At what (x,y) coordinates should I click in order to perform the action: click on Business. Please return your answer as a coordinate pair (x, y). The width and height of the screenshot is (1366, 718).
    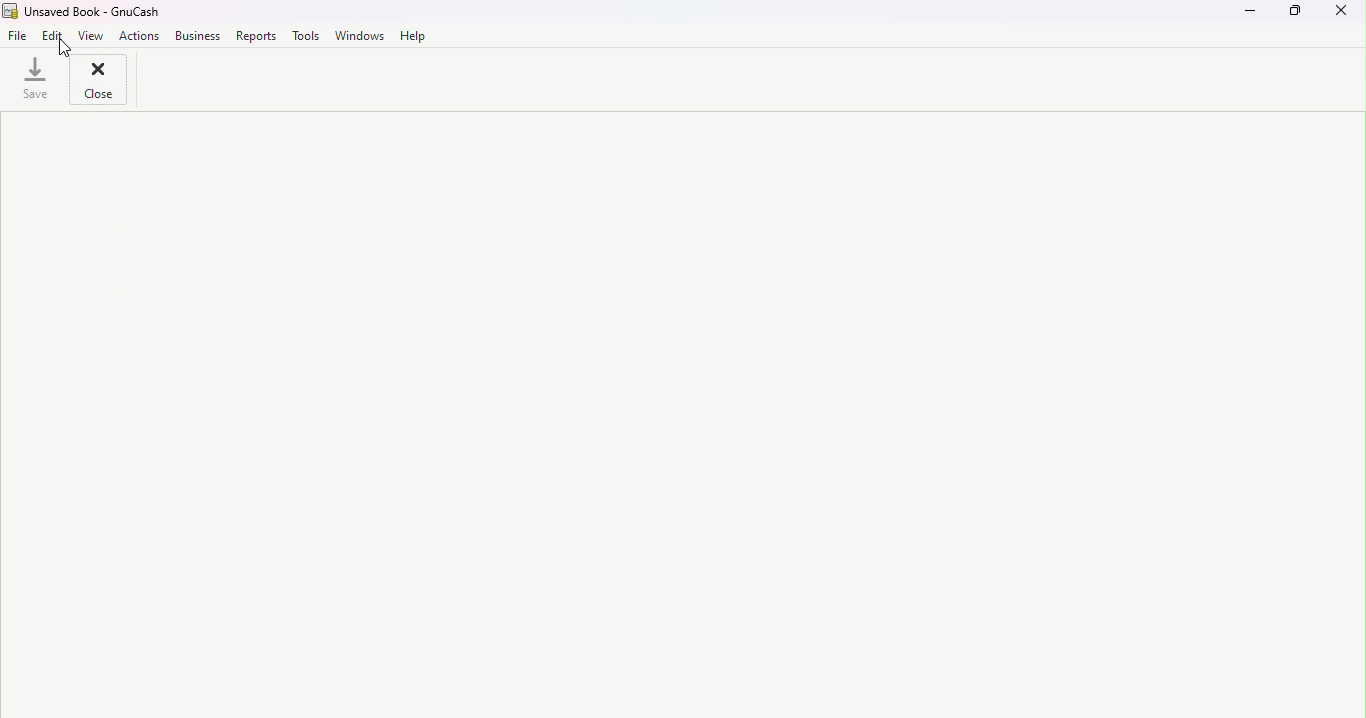
    Looking at the image, I should click on (196, 38).